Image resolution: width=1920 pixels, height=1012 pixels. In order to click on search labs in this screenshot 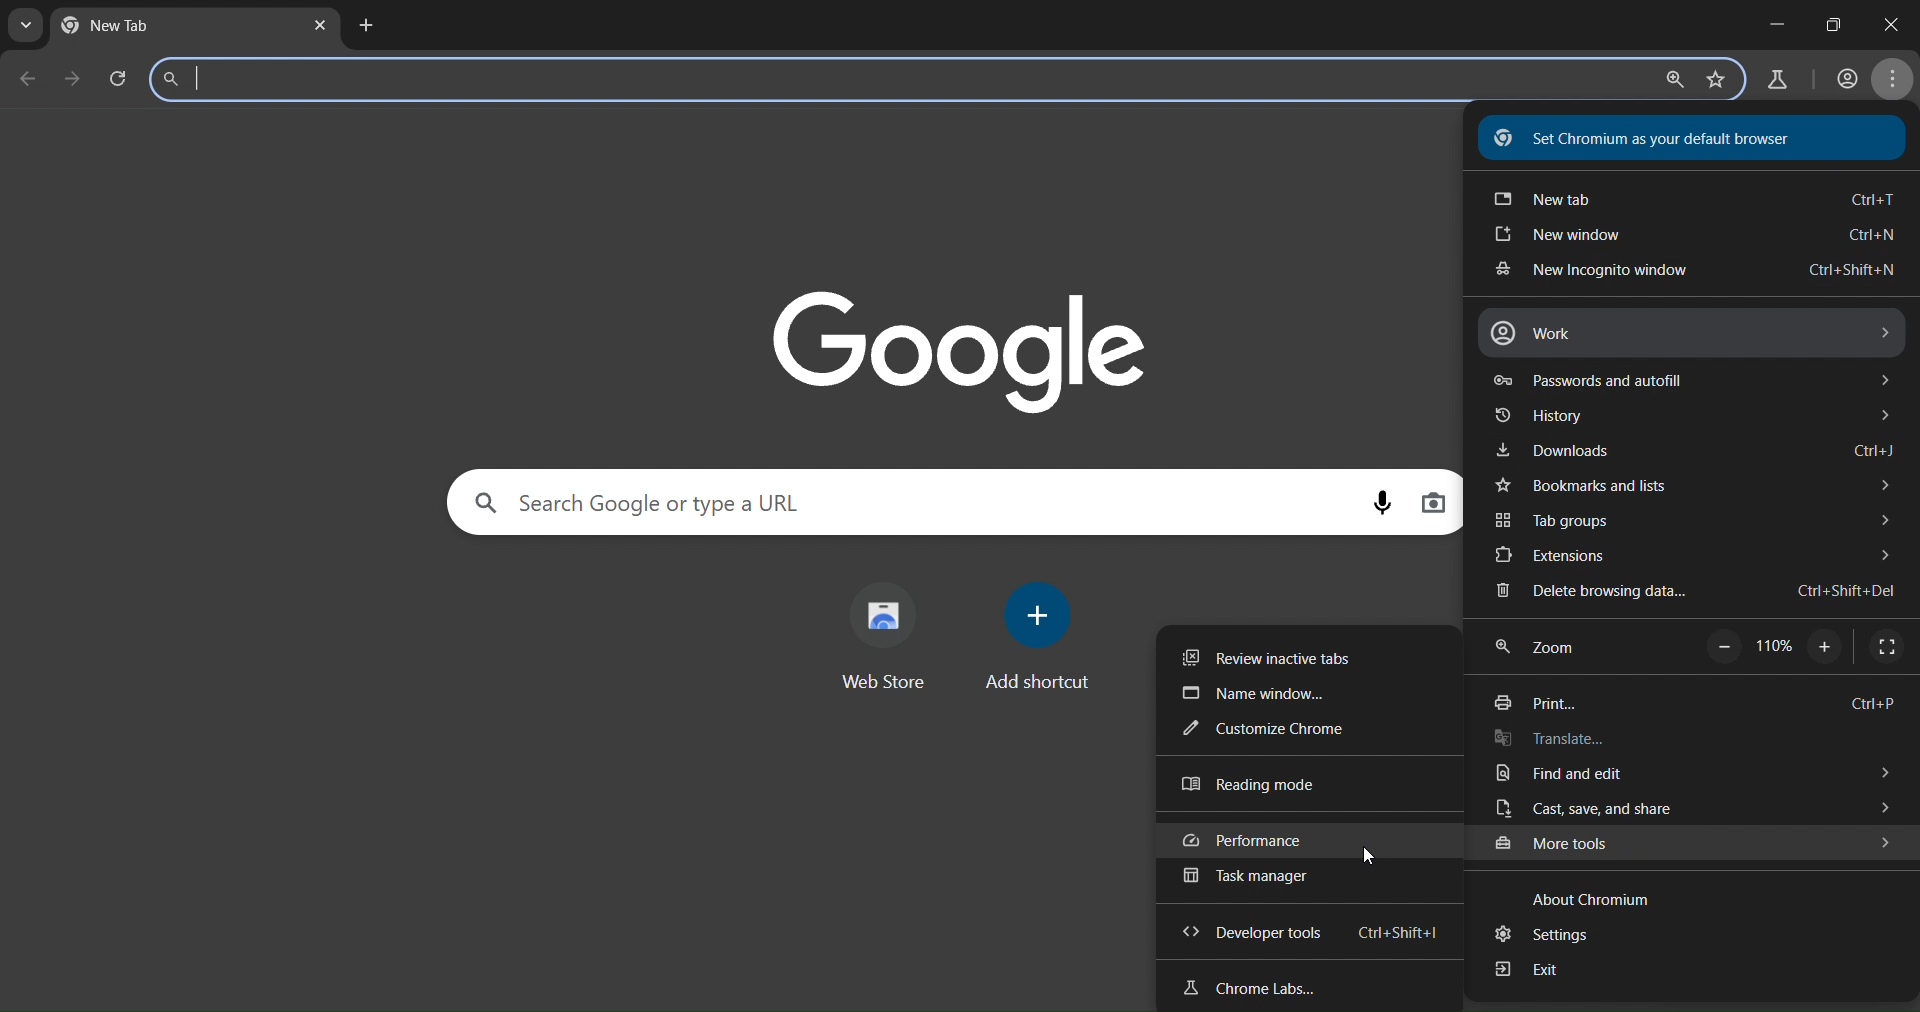, I will do `click(1780, 81)`.